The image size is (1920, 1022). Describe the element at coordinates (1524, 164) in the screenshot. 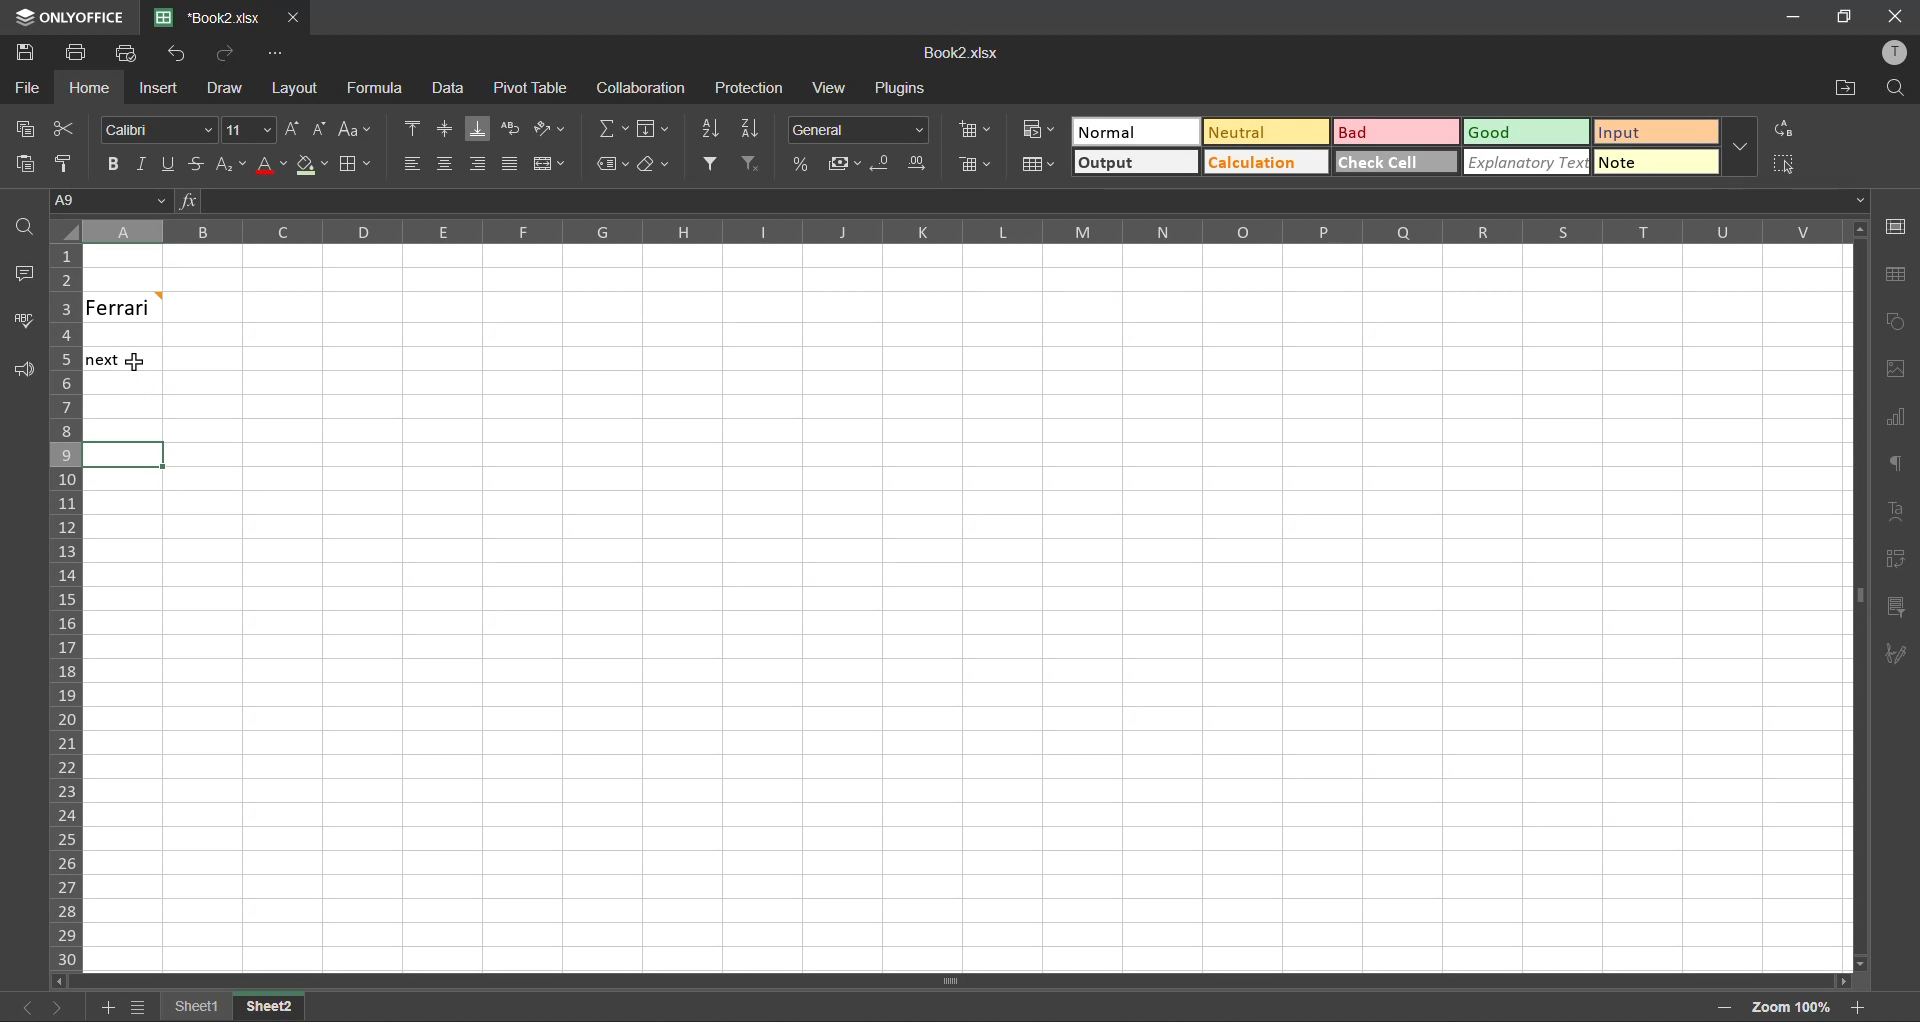

I see `explanatory text` at that location.